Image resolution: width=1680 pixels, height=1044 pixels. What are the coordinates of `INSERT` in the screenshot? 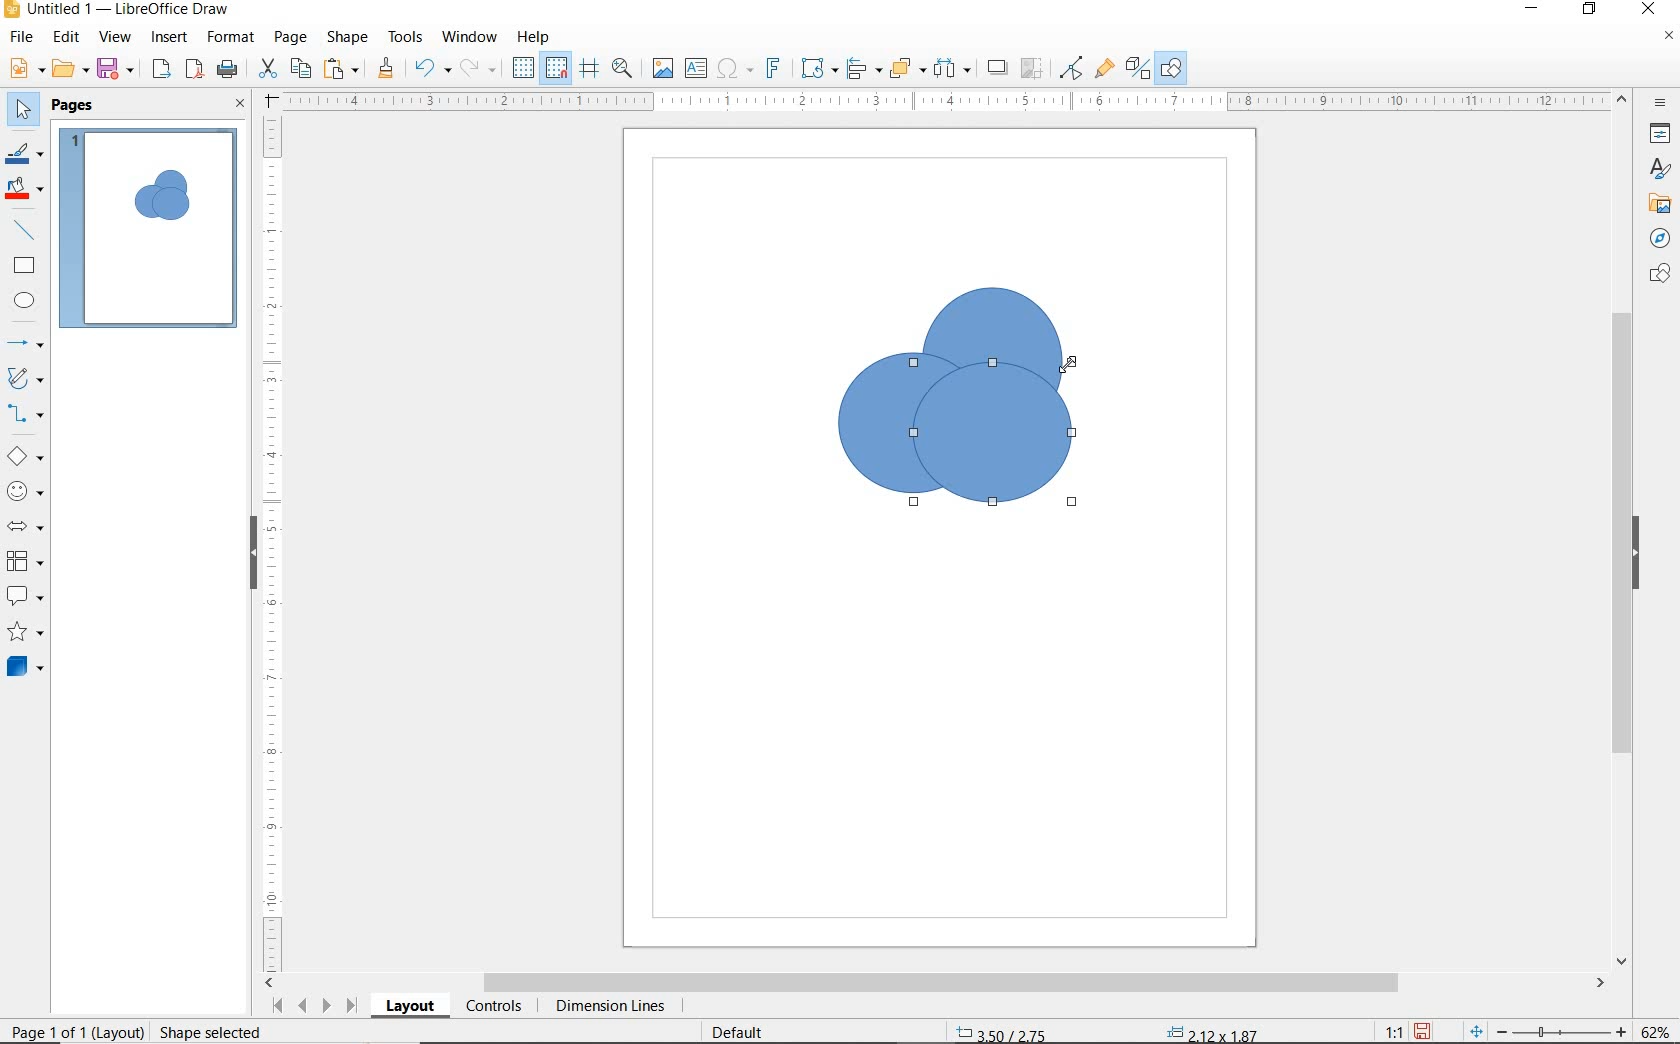 It's located at (172, 39).